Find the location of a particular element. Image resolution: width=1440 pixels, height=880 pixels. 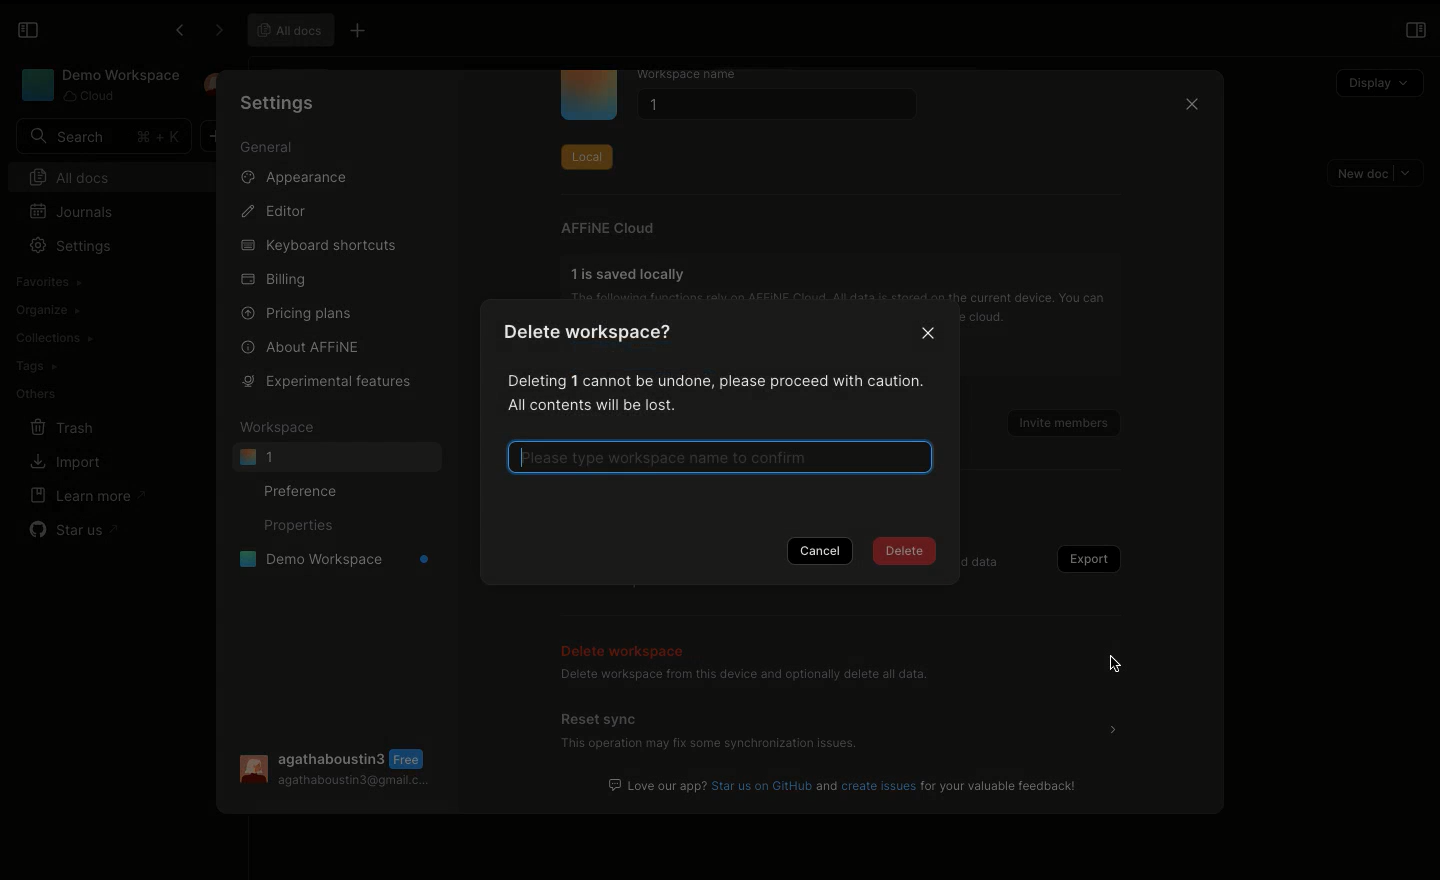

Delete workspace? is located at coordinates (598, 336).